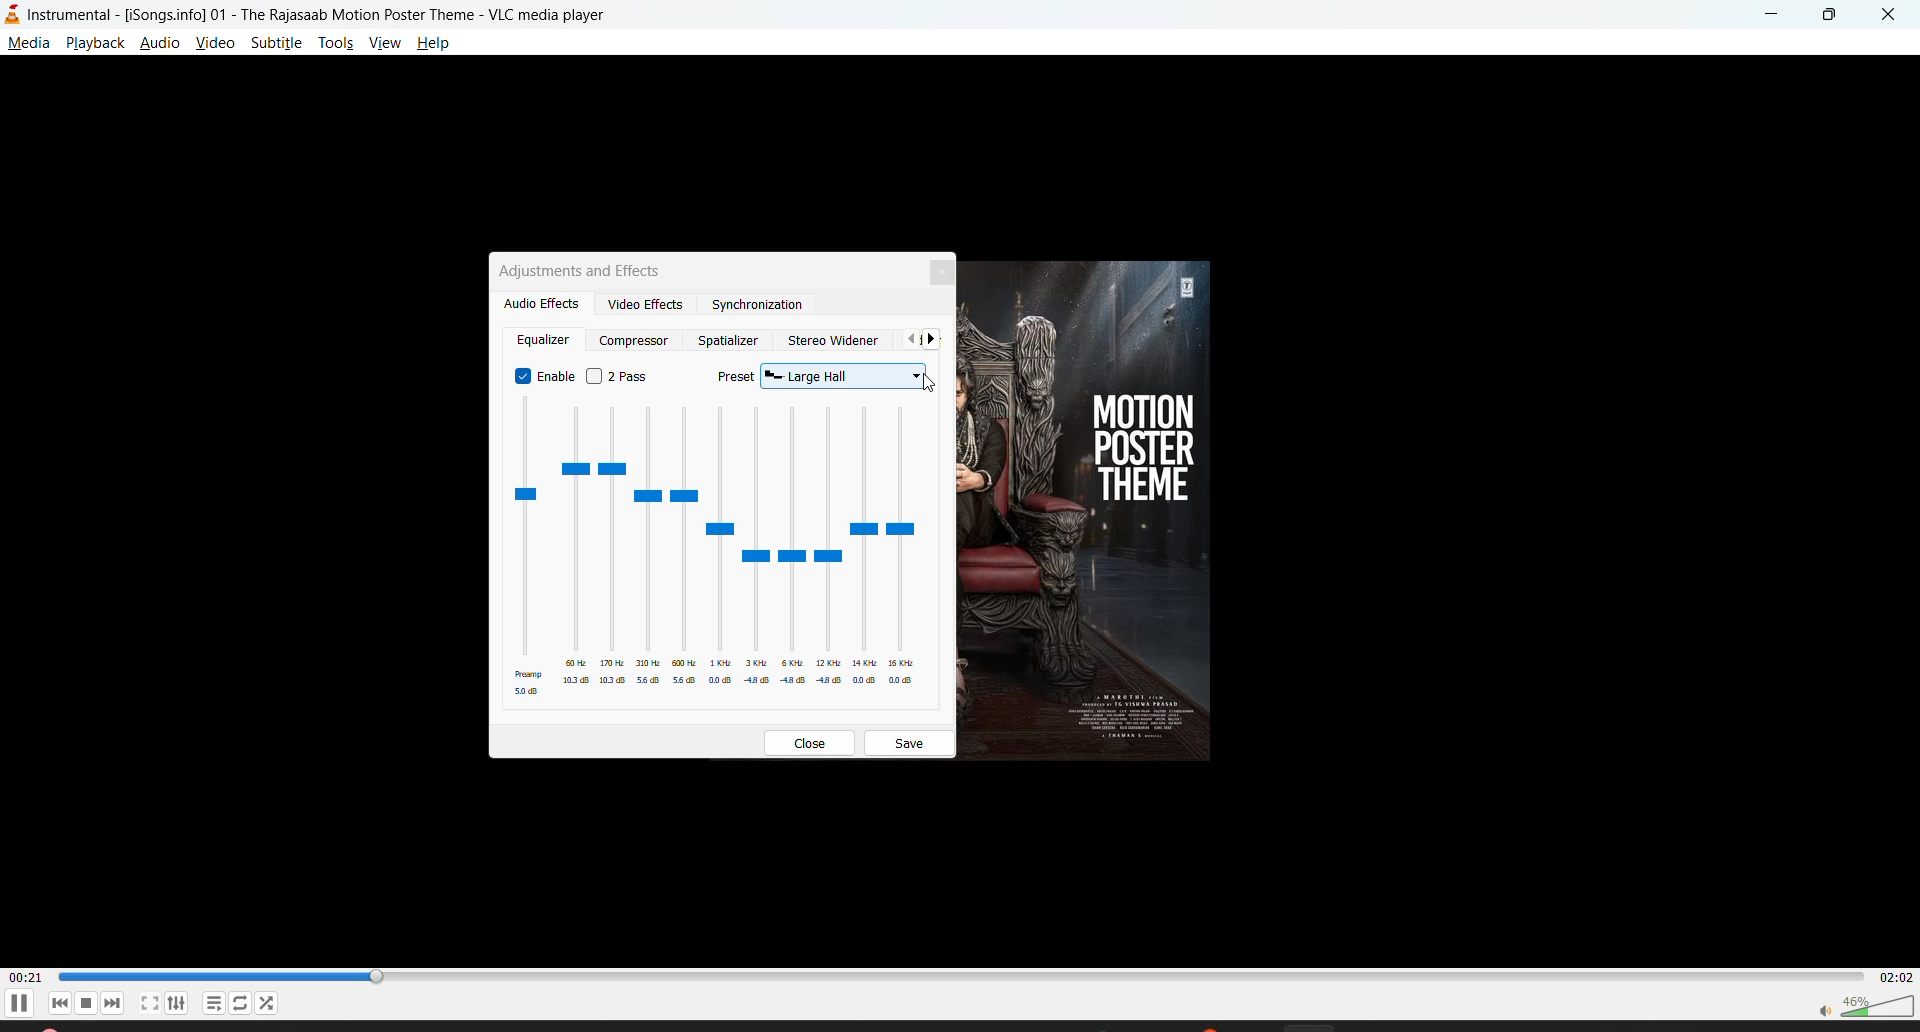 The width and height of the screenshot is (1920, 1032). What do you see at coordinates (340, 41) in the screenshot?
I see `tools` at bounding box center [340, 41].